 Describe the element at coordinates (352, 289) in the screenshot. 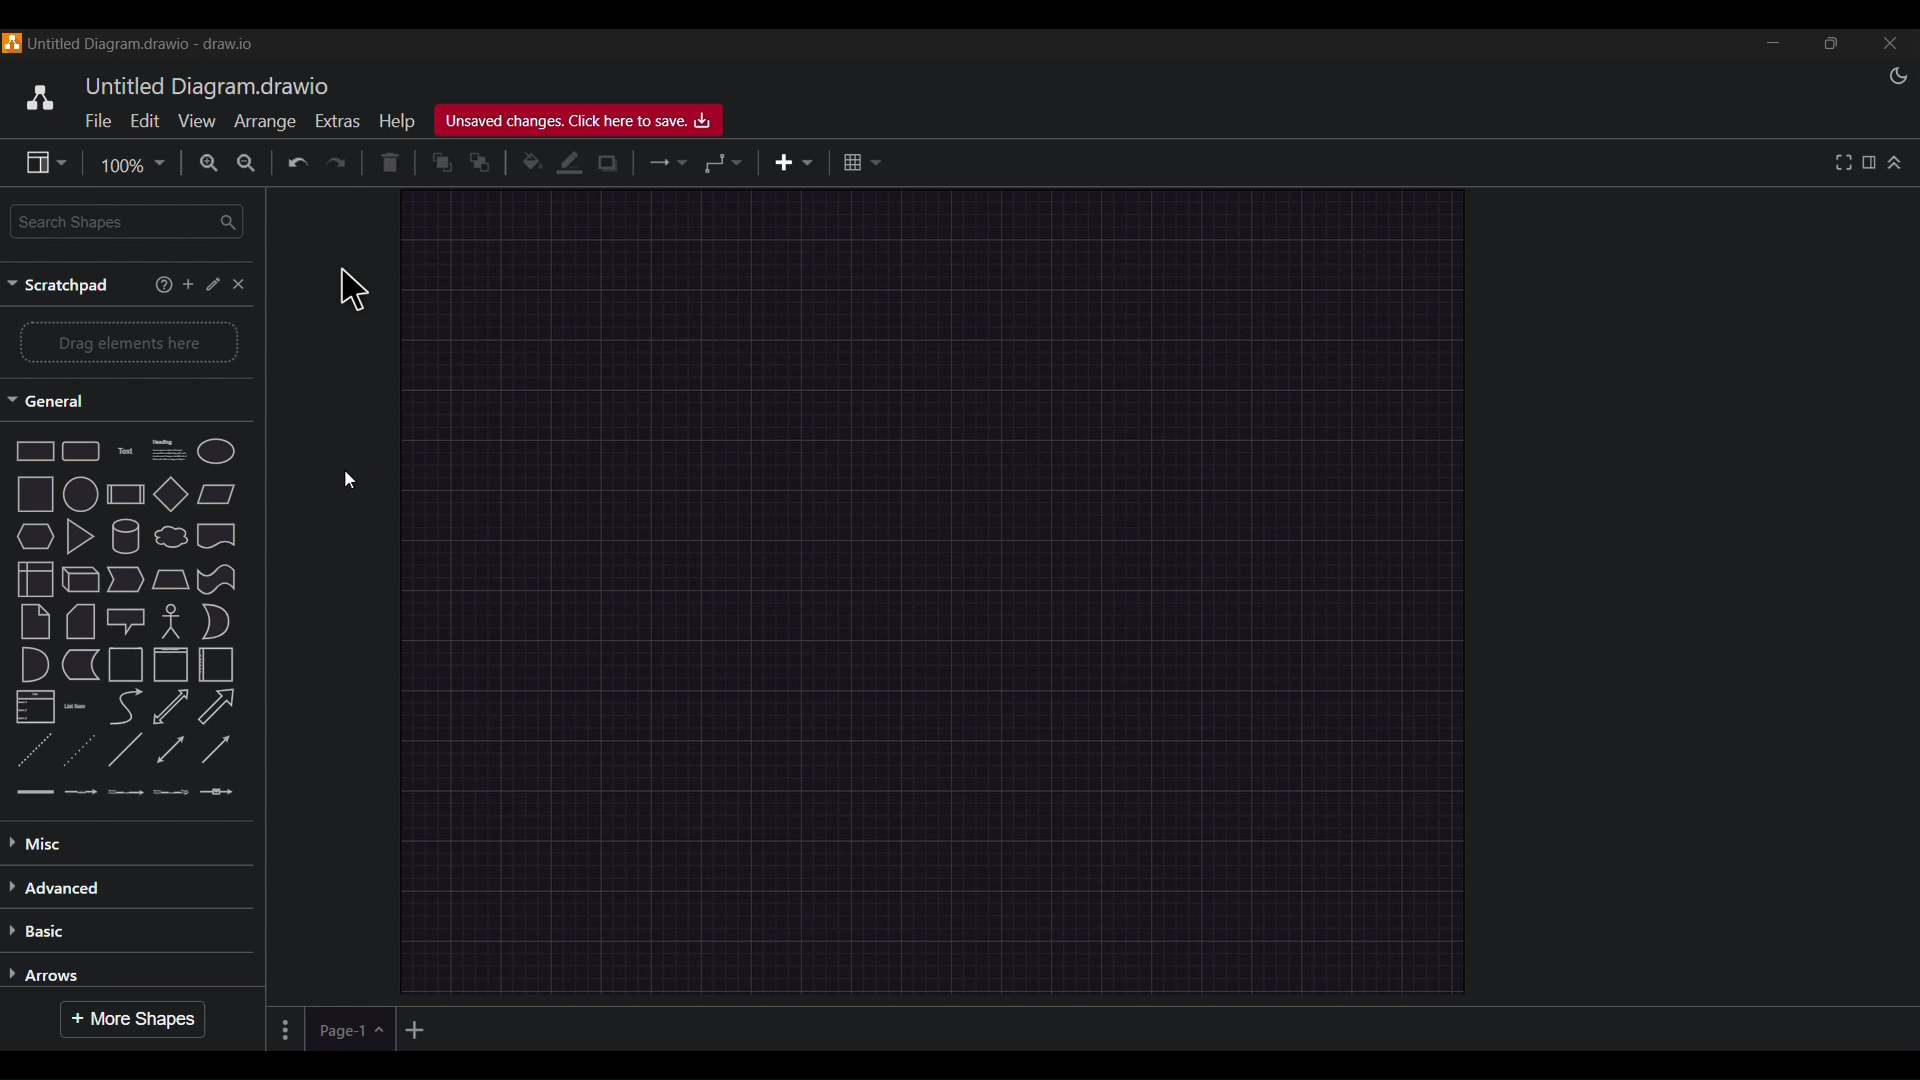

I see `cursor` at that location.